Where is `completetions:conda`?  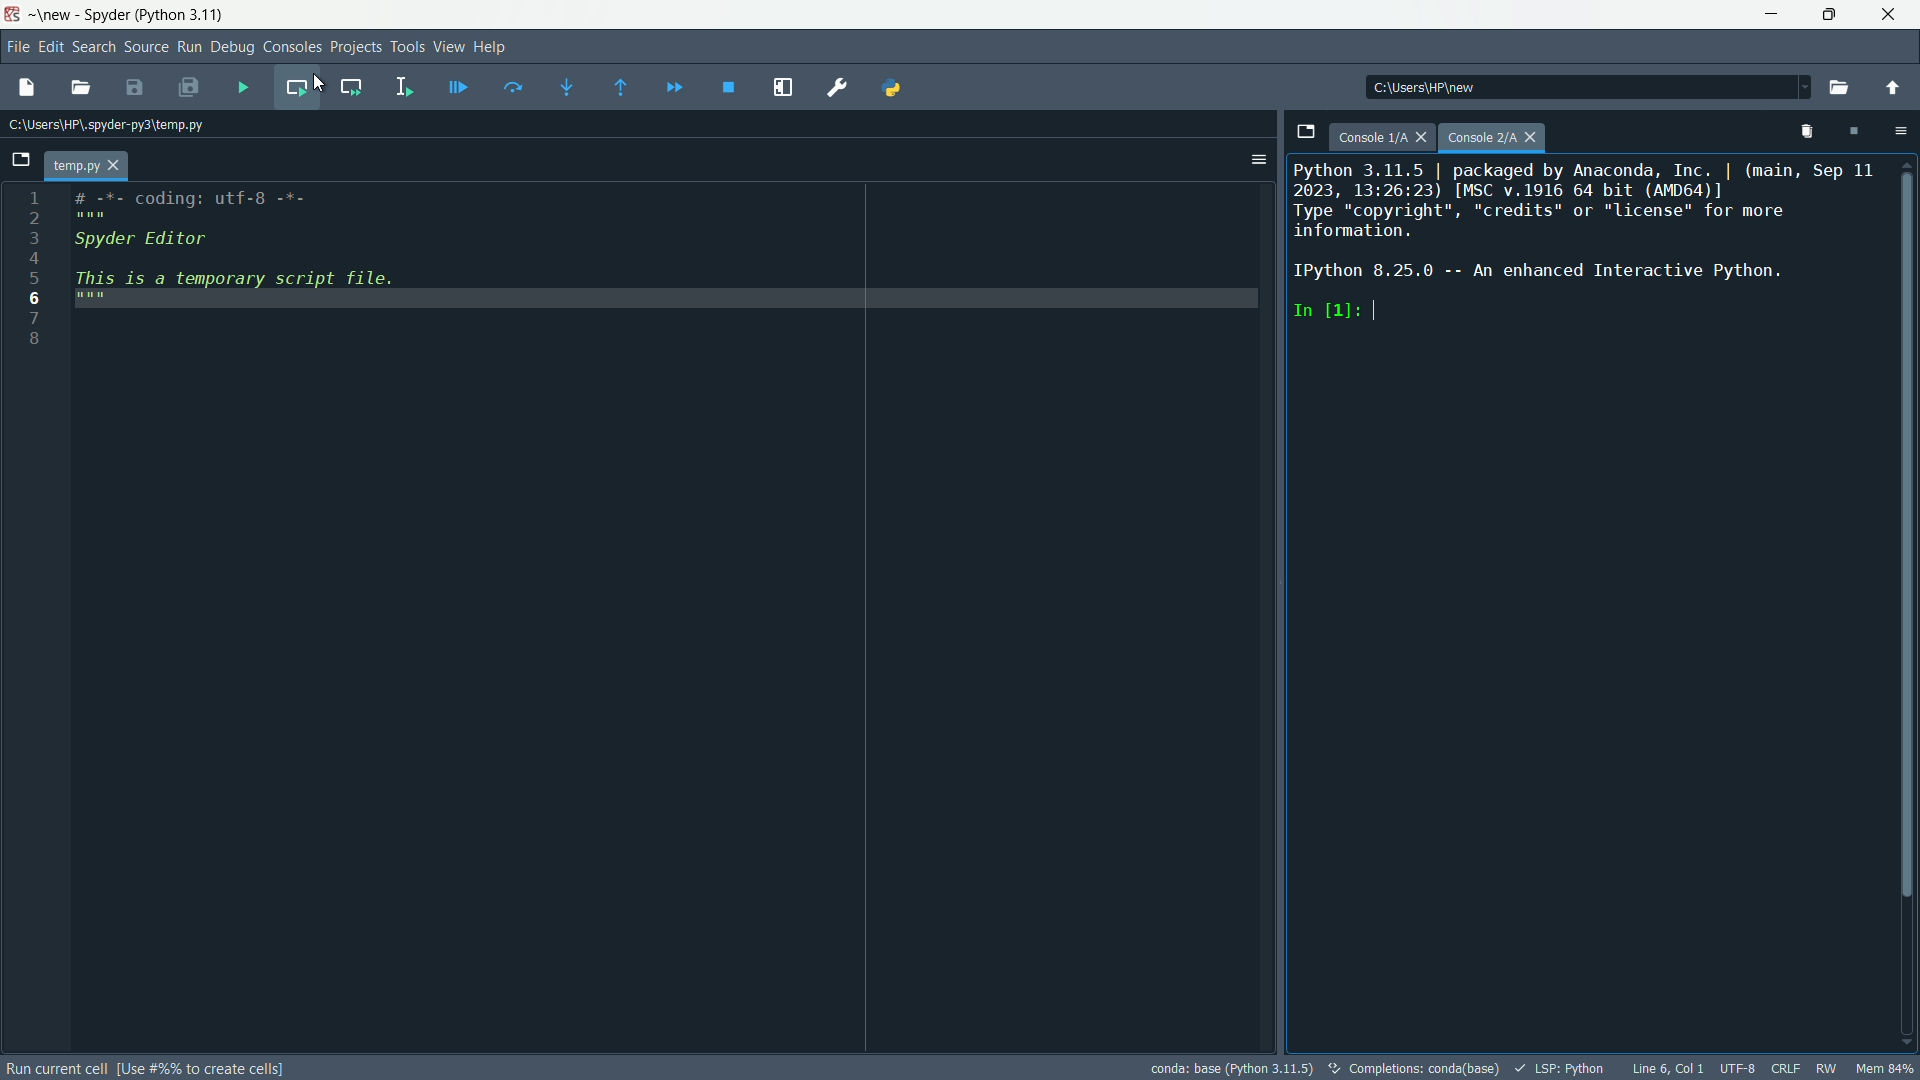 completetions:conda is located at coordinates (1413, 1069).